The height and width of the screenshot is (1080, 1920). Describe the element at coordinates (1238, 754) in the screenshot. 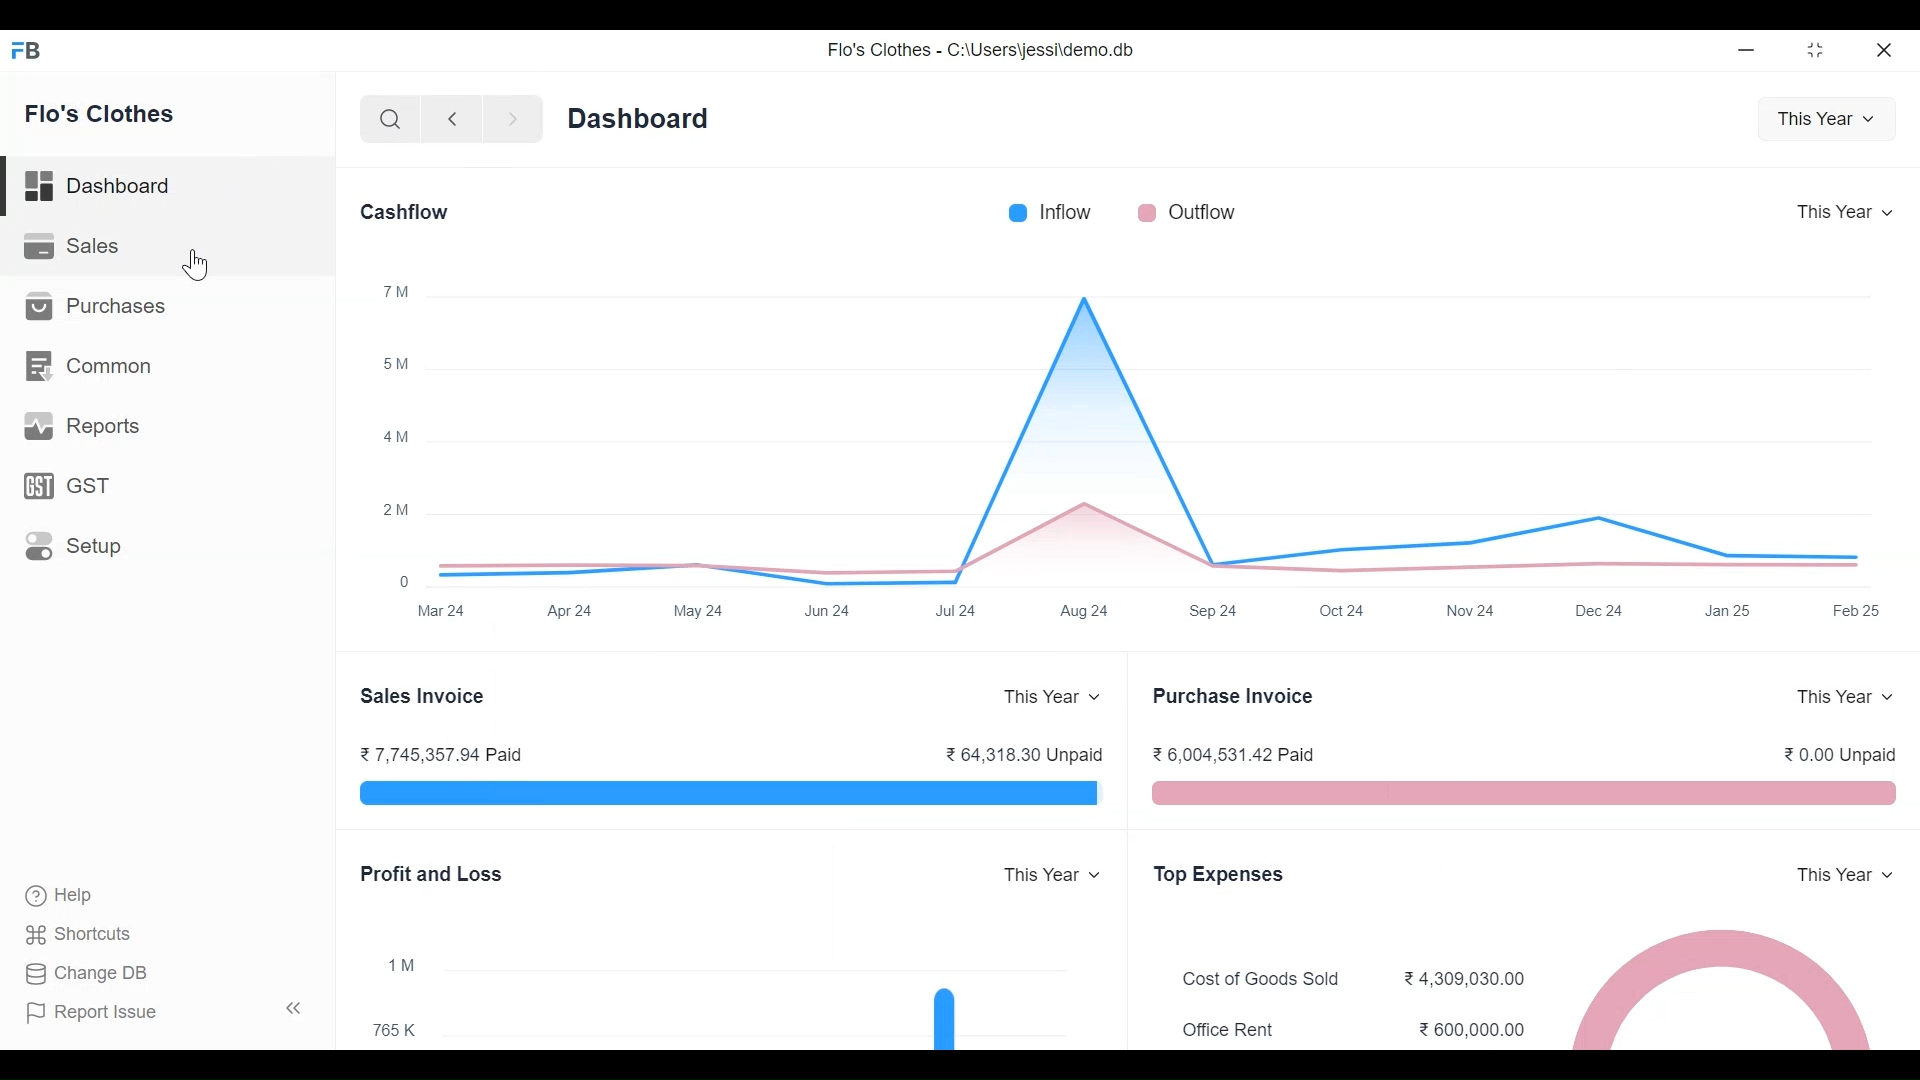

I see `6,004,531.42 Paid` at that location.